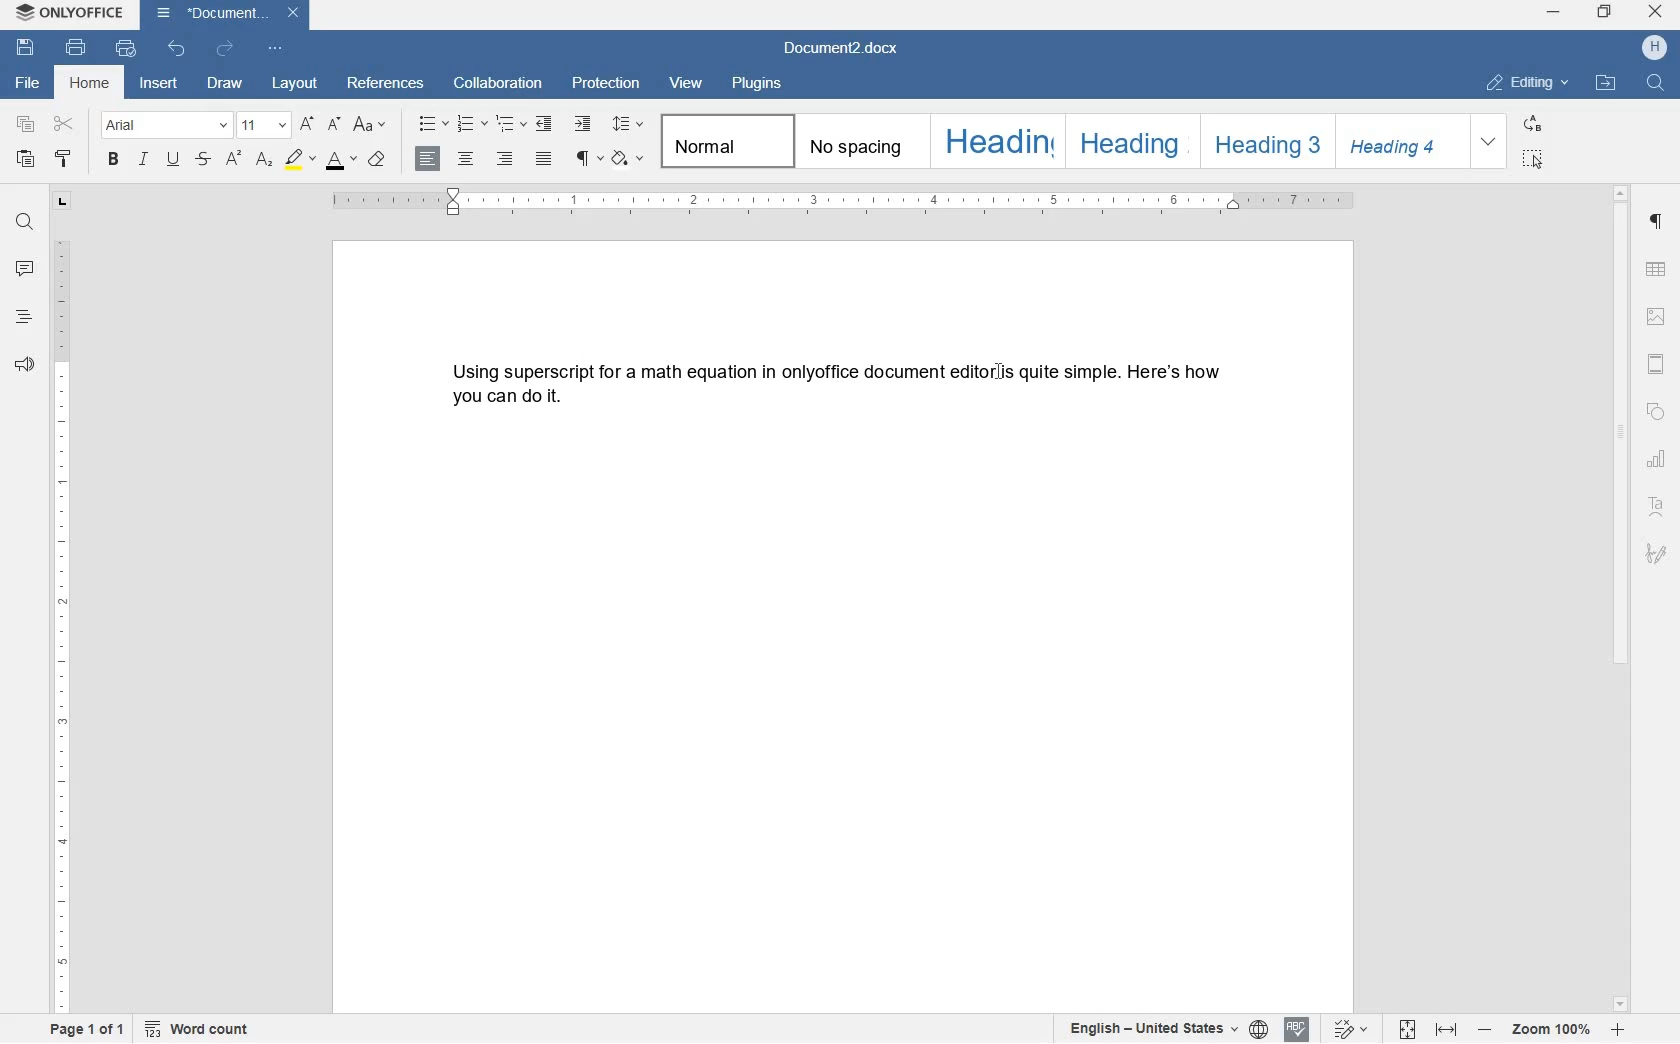  Describe the element at coordinates (234, 159) in the screenshot. I see `superscript` at that location.